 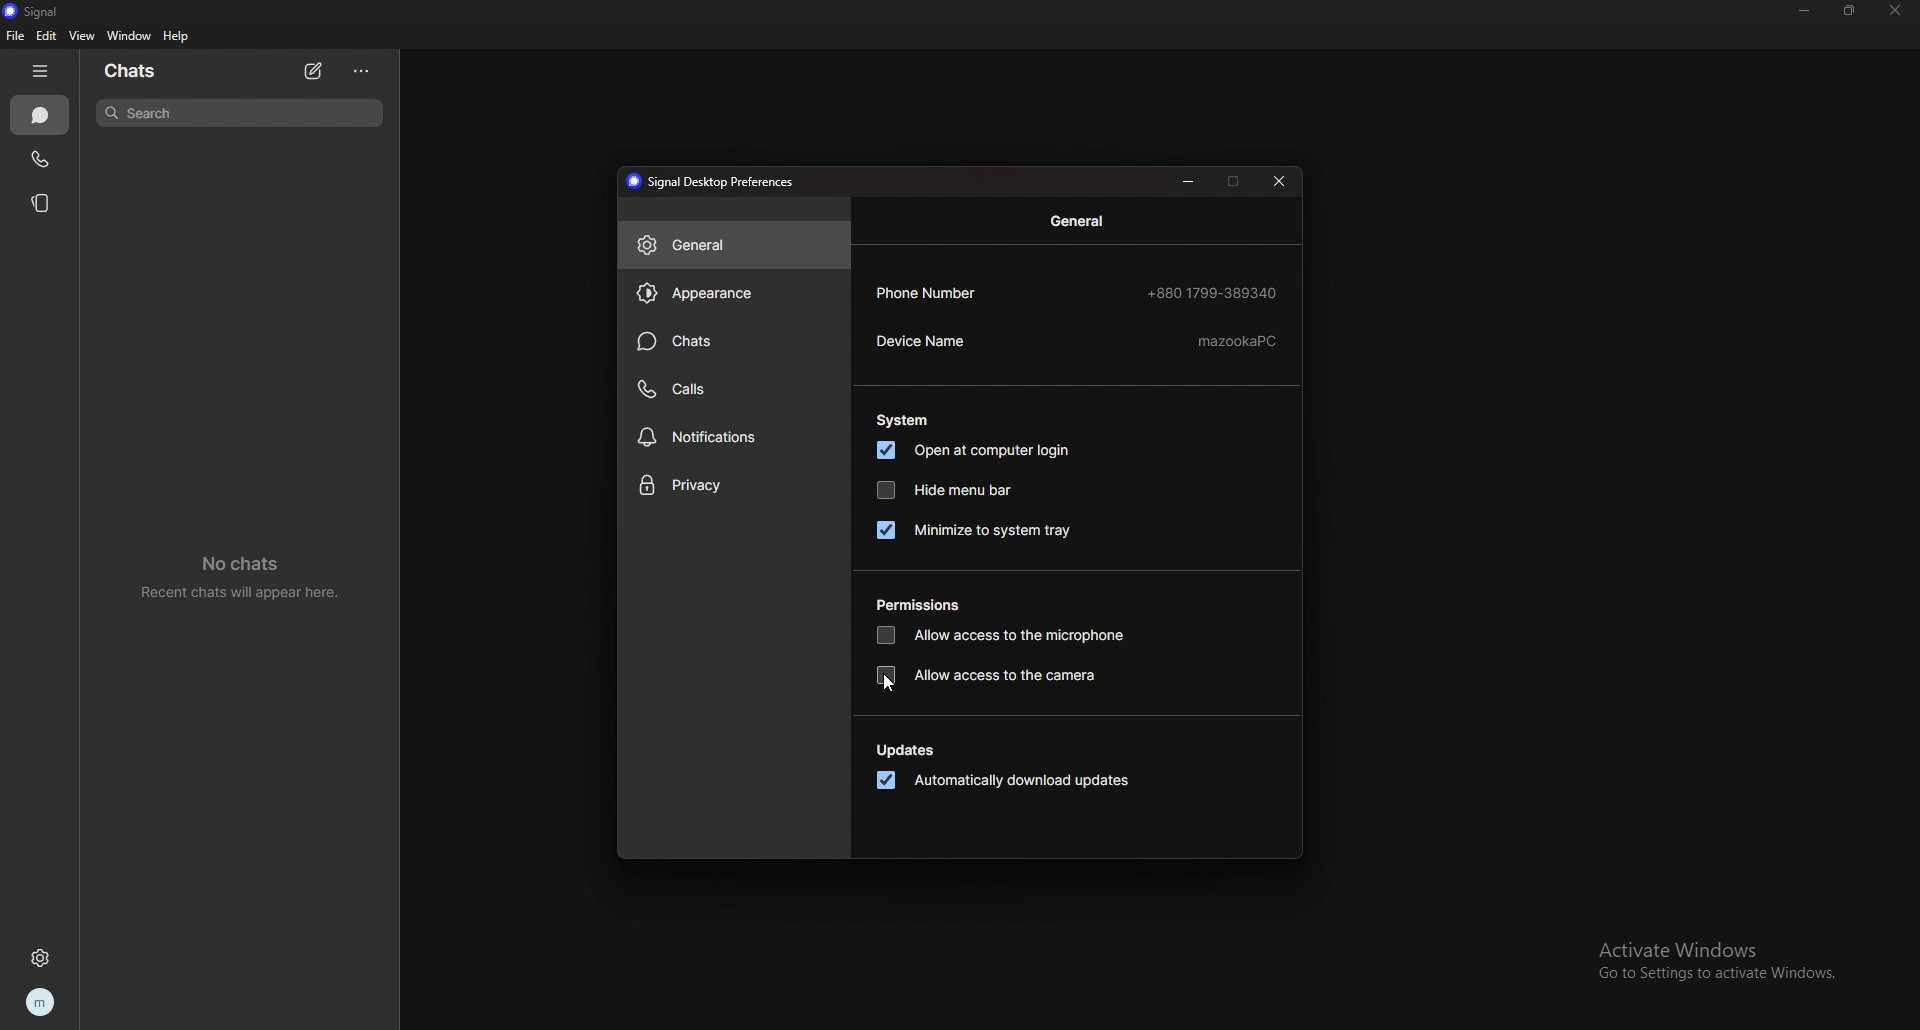 I want to click on cursor, so click(x=883, y=686).